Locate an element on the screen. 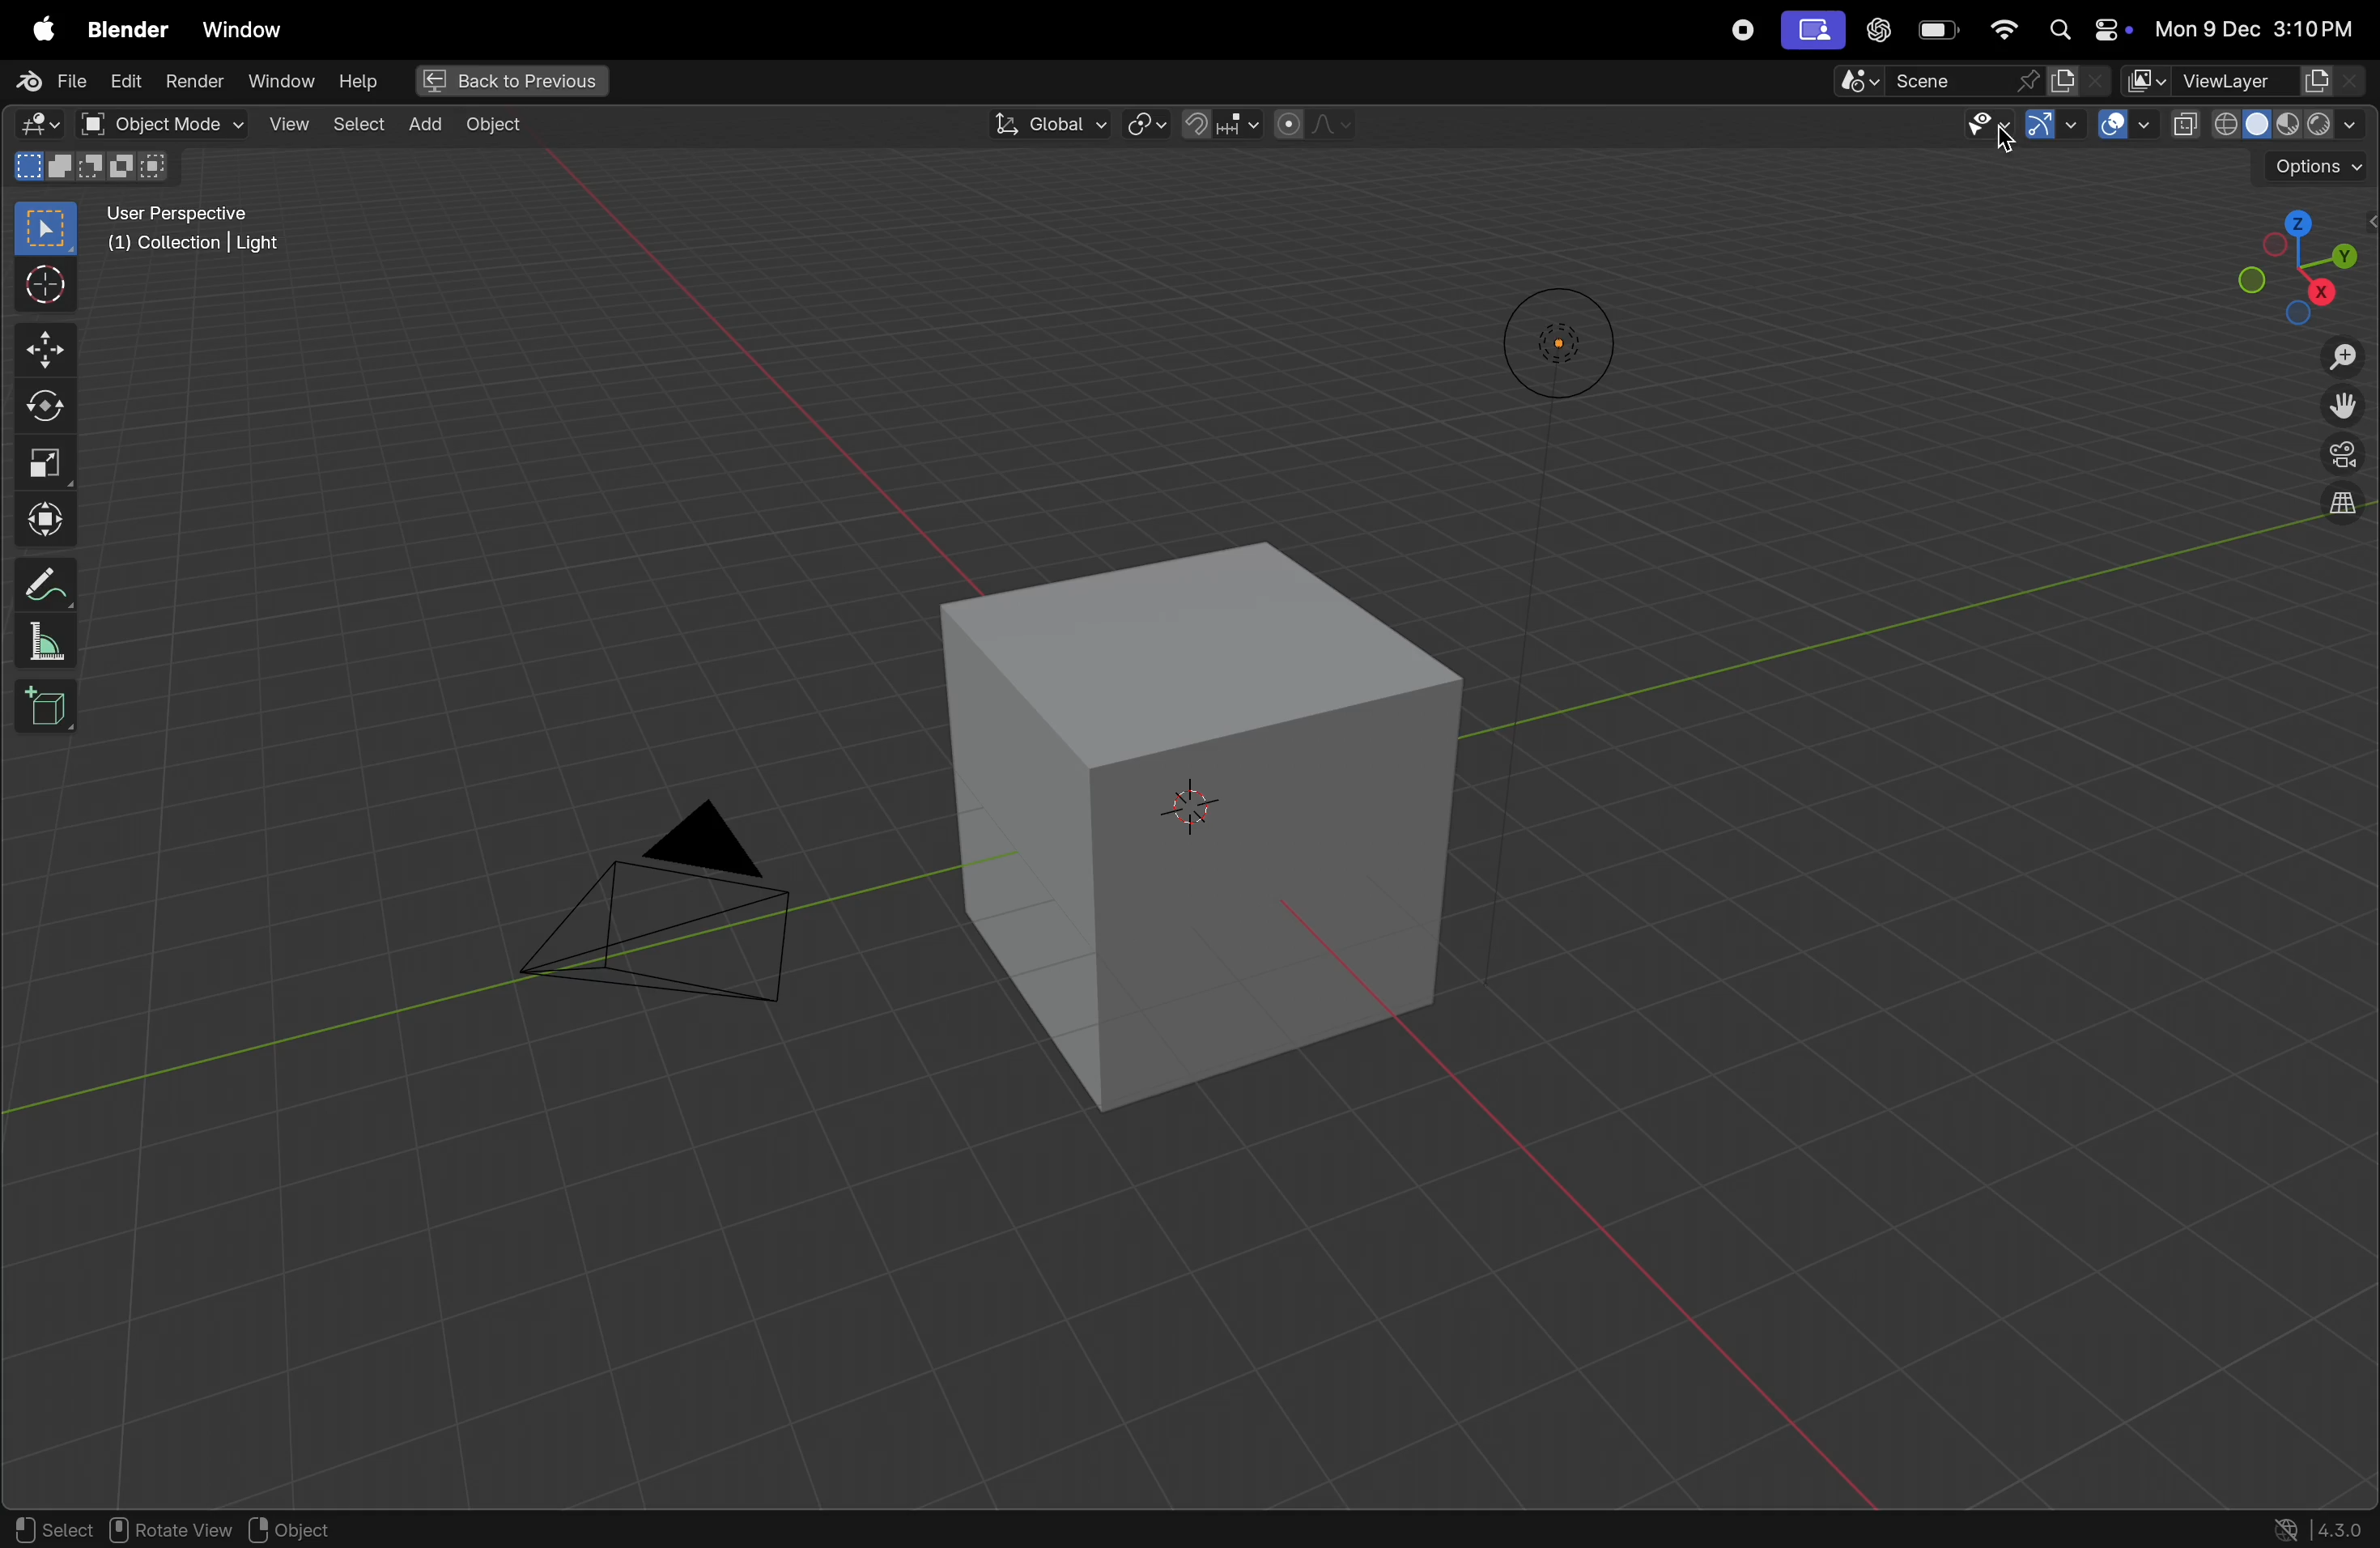  overlays is located at coordinates (2125, 126).